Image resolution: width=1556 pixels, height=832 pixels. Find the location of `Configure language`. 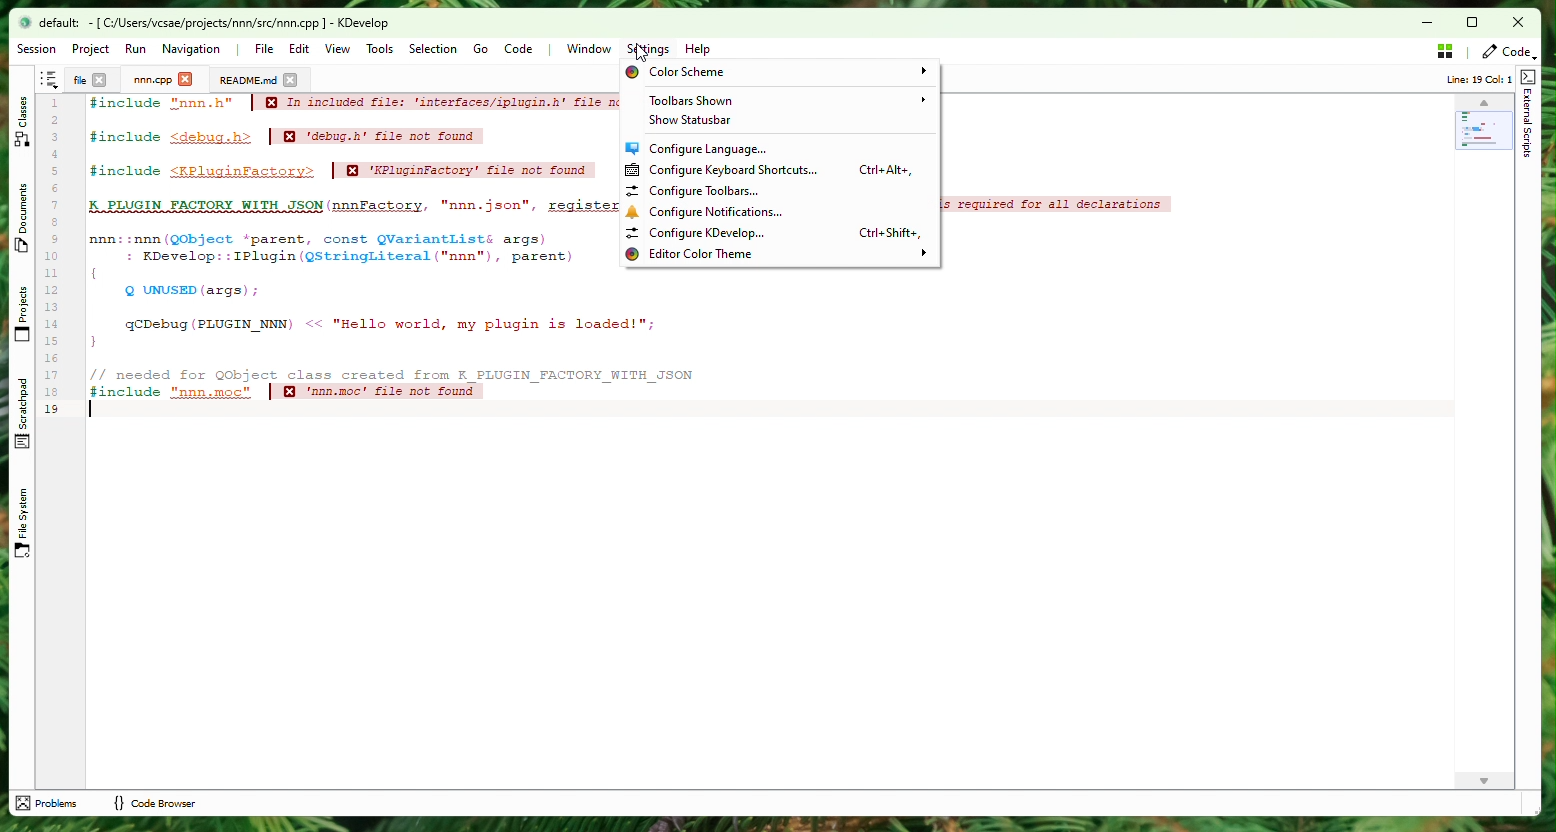

Configure language is located at coordinates (757, 149).